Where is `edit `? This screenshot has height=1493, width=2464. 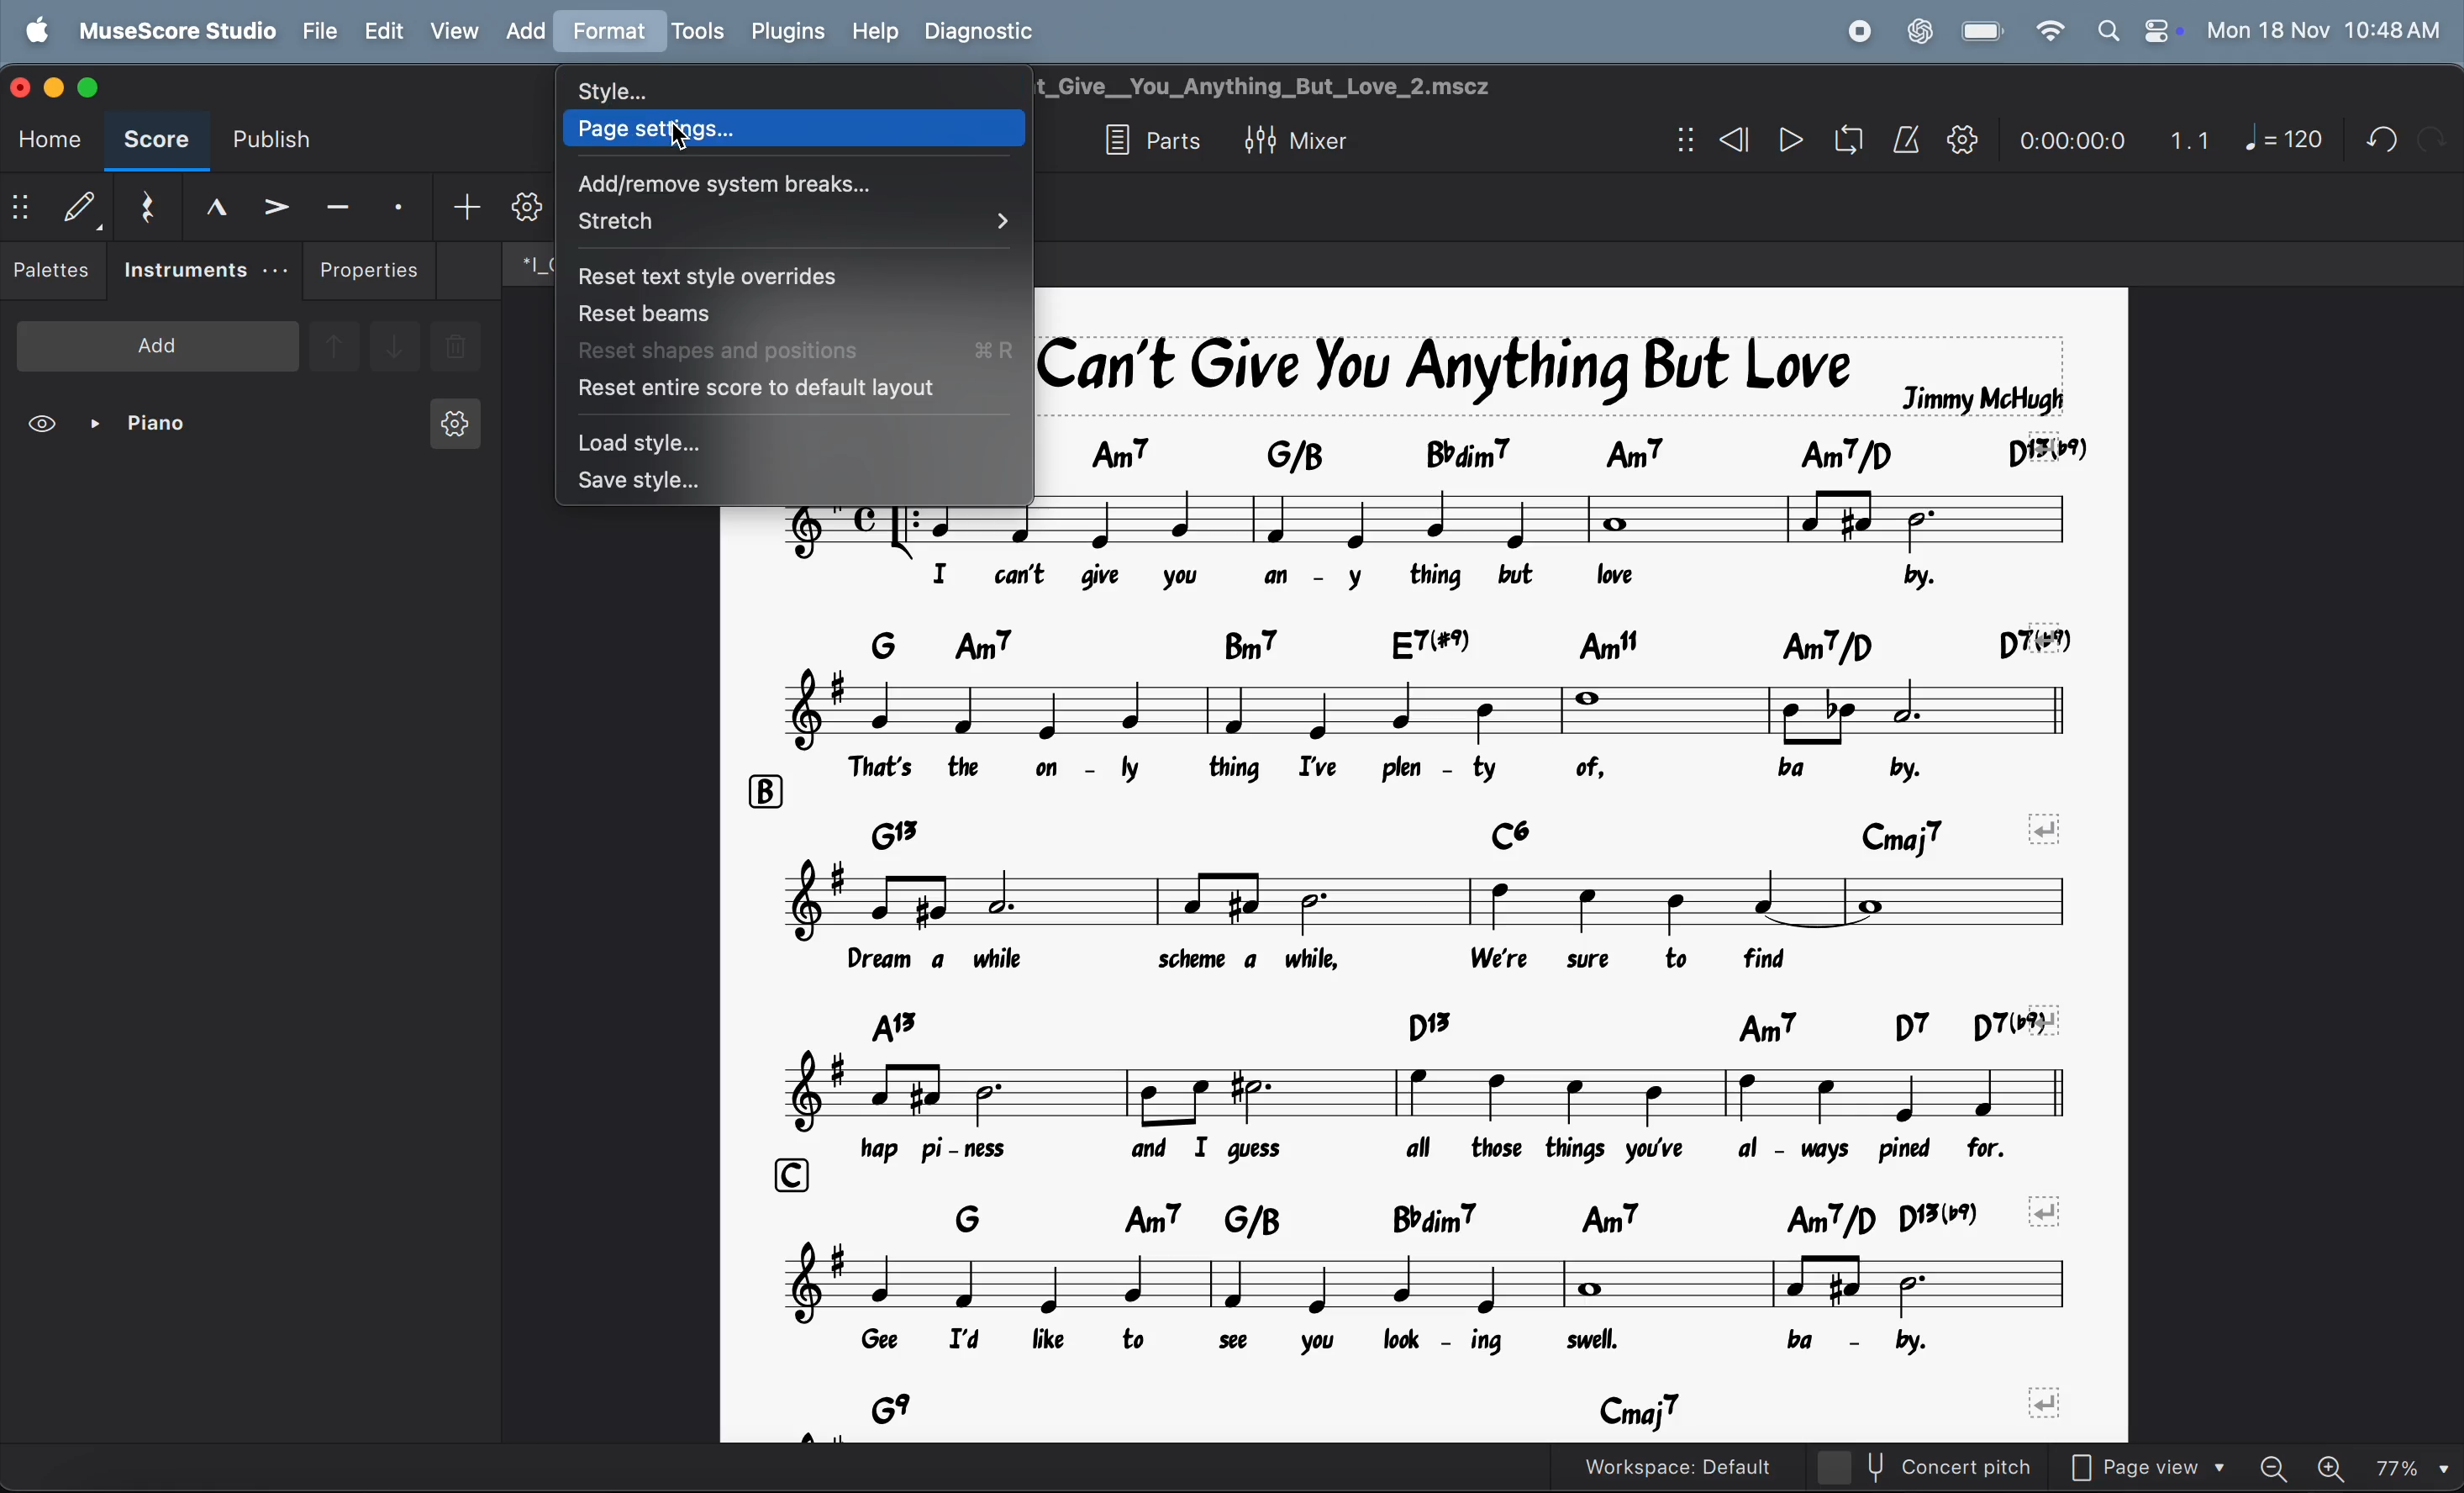 edit  is located at coordinates (382, 31).